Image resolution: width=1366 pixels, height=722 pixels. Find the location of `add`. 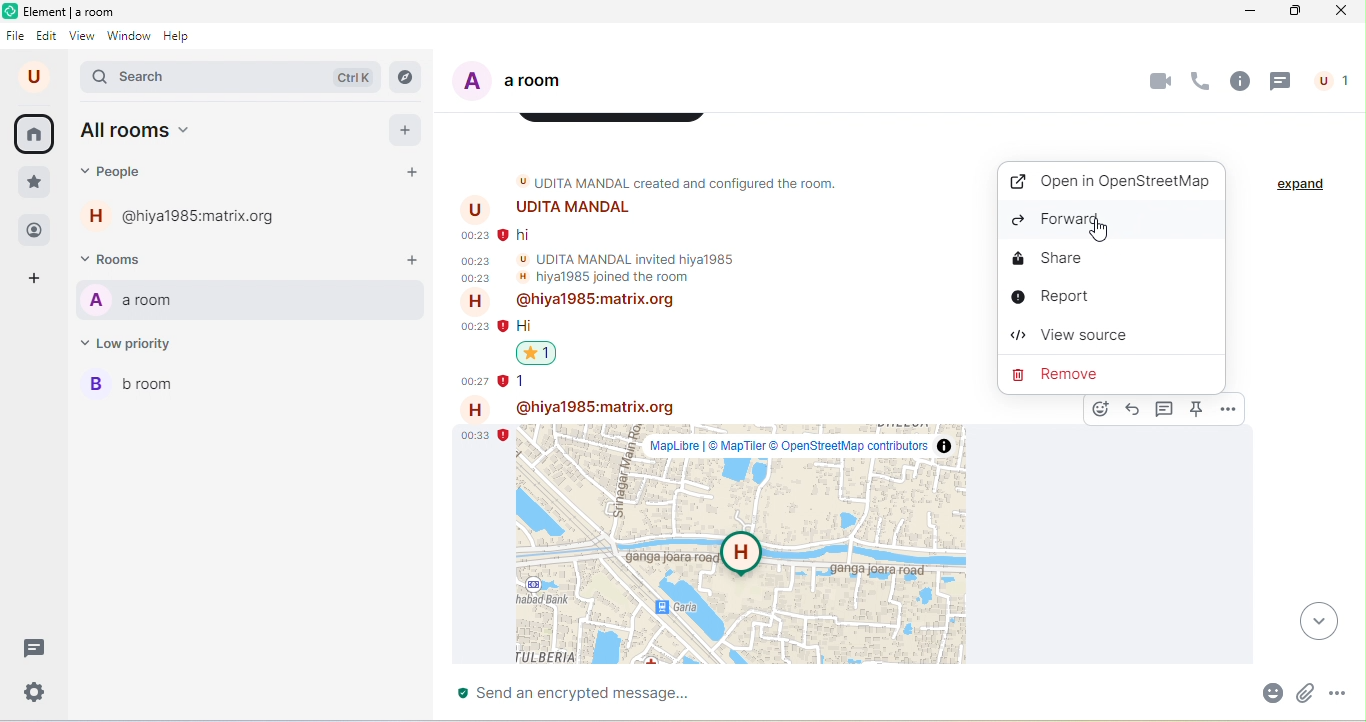

add is located at coordinates (406, 129).